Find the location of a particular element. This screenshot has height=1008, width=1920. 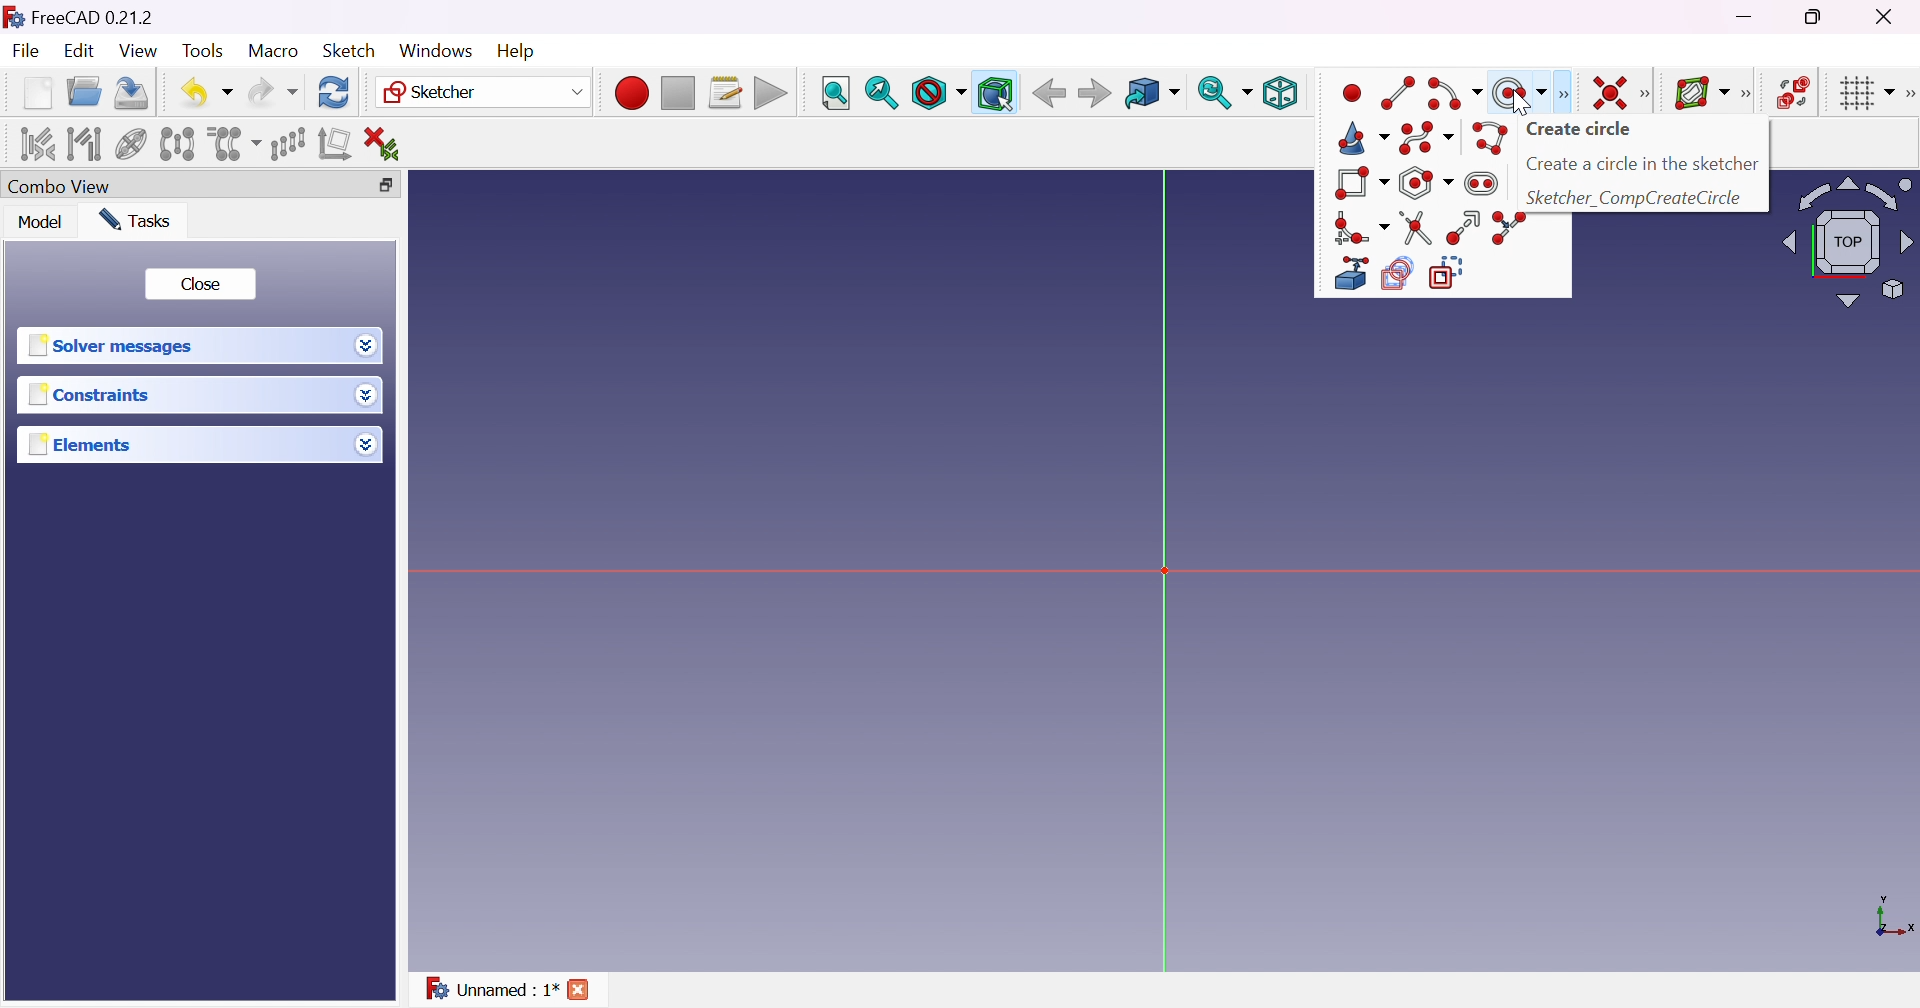

Show/hide internal geometry is located at coordinates (132, 144).